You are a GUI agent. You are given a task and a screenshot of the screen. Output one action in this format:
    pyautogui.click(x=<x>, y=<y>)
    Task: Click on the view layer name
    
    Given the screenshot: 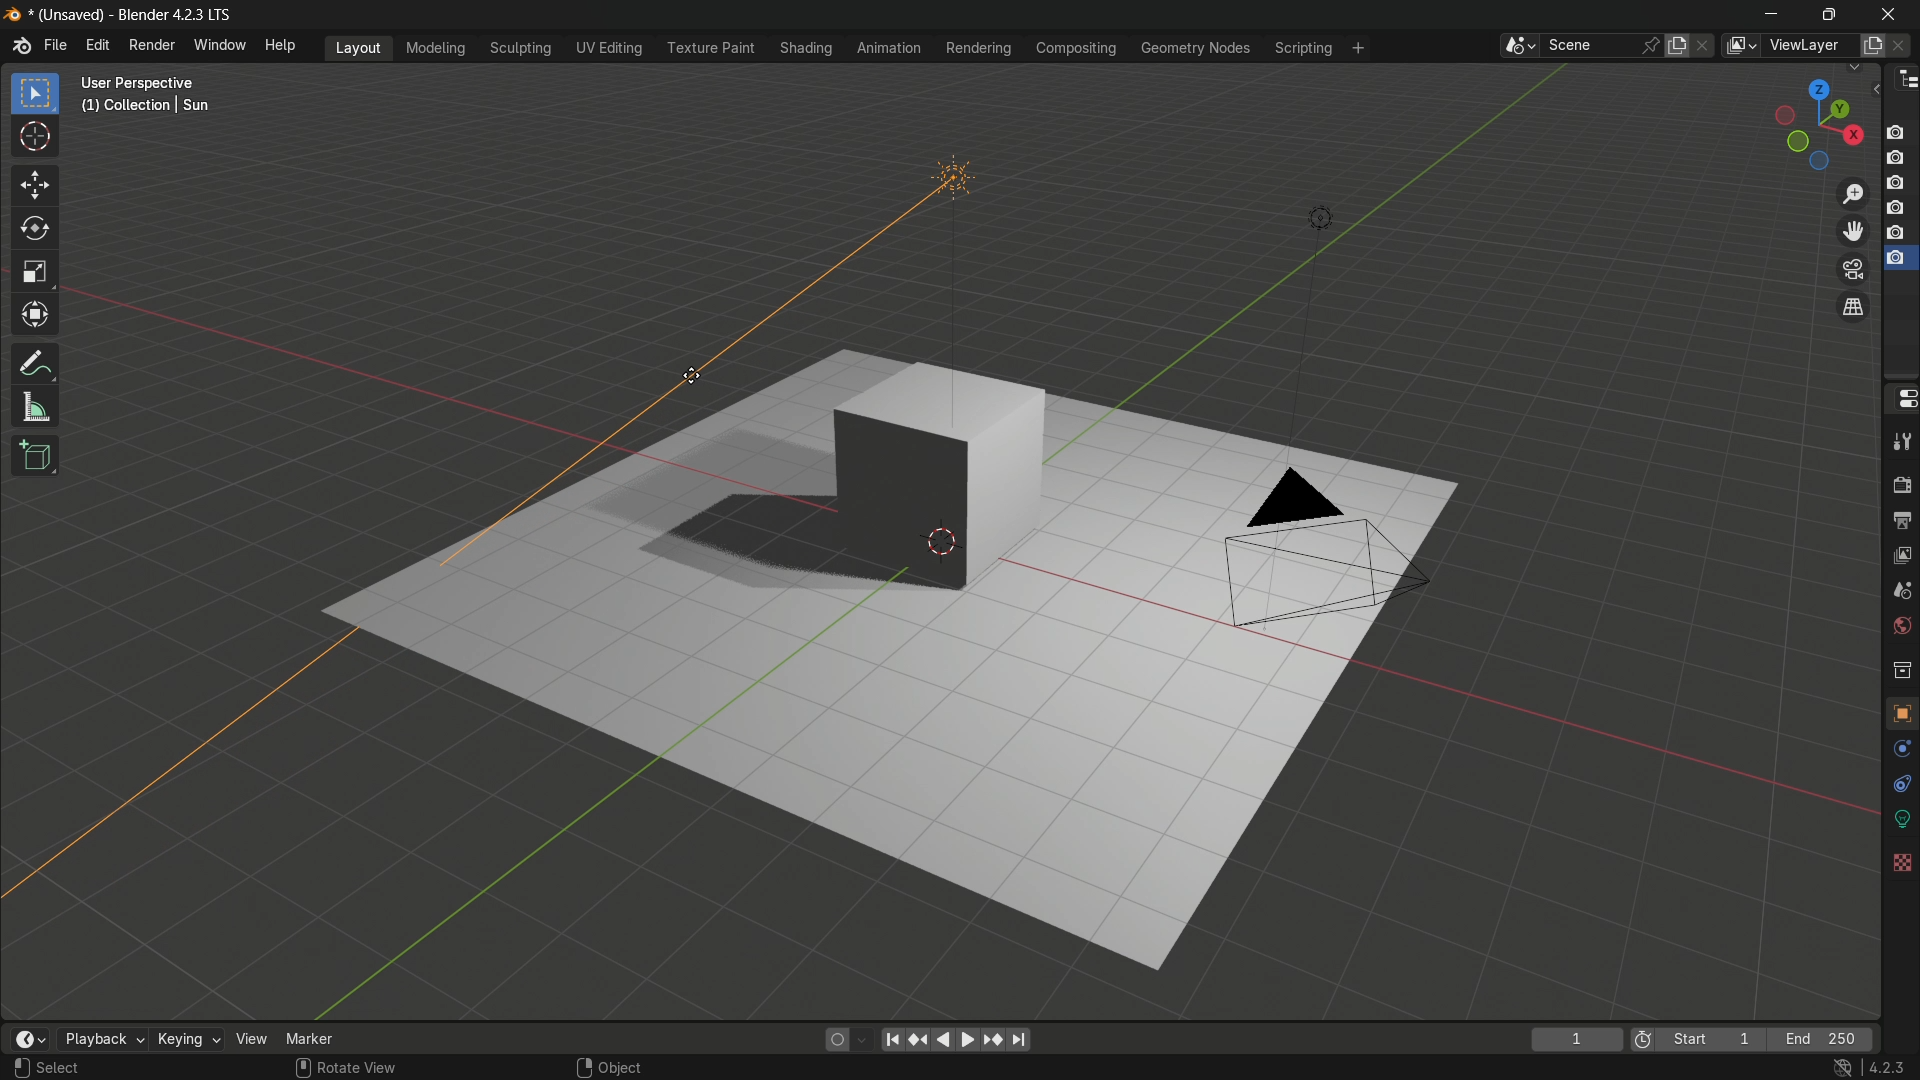 What is the action you would take?
    pyautogui.click(x=1810, y=46)
    